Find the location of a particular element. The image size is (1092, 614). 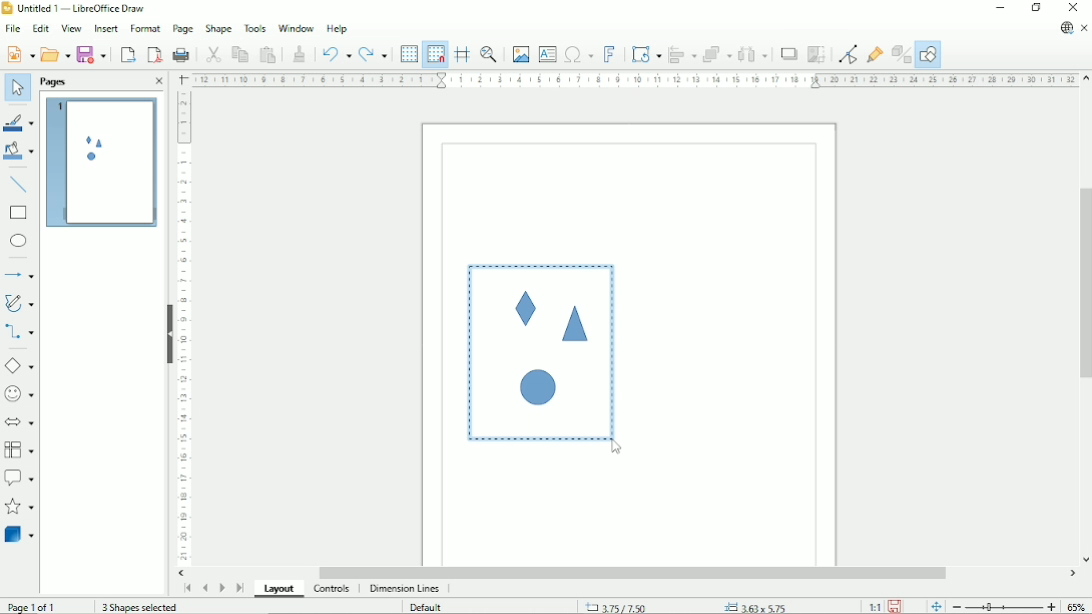

Hide is located at coordinates (169, 334).